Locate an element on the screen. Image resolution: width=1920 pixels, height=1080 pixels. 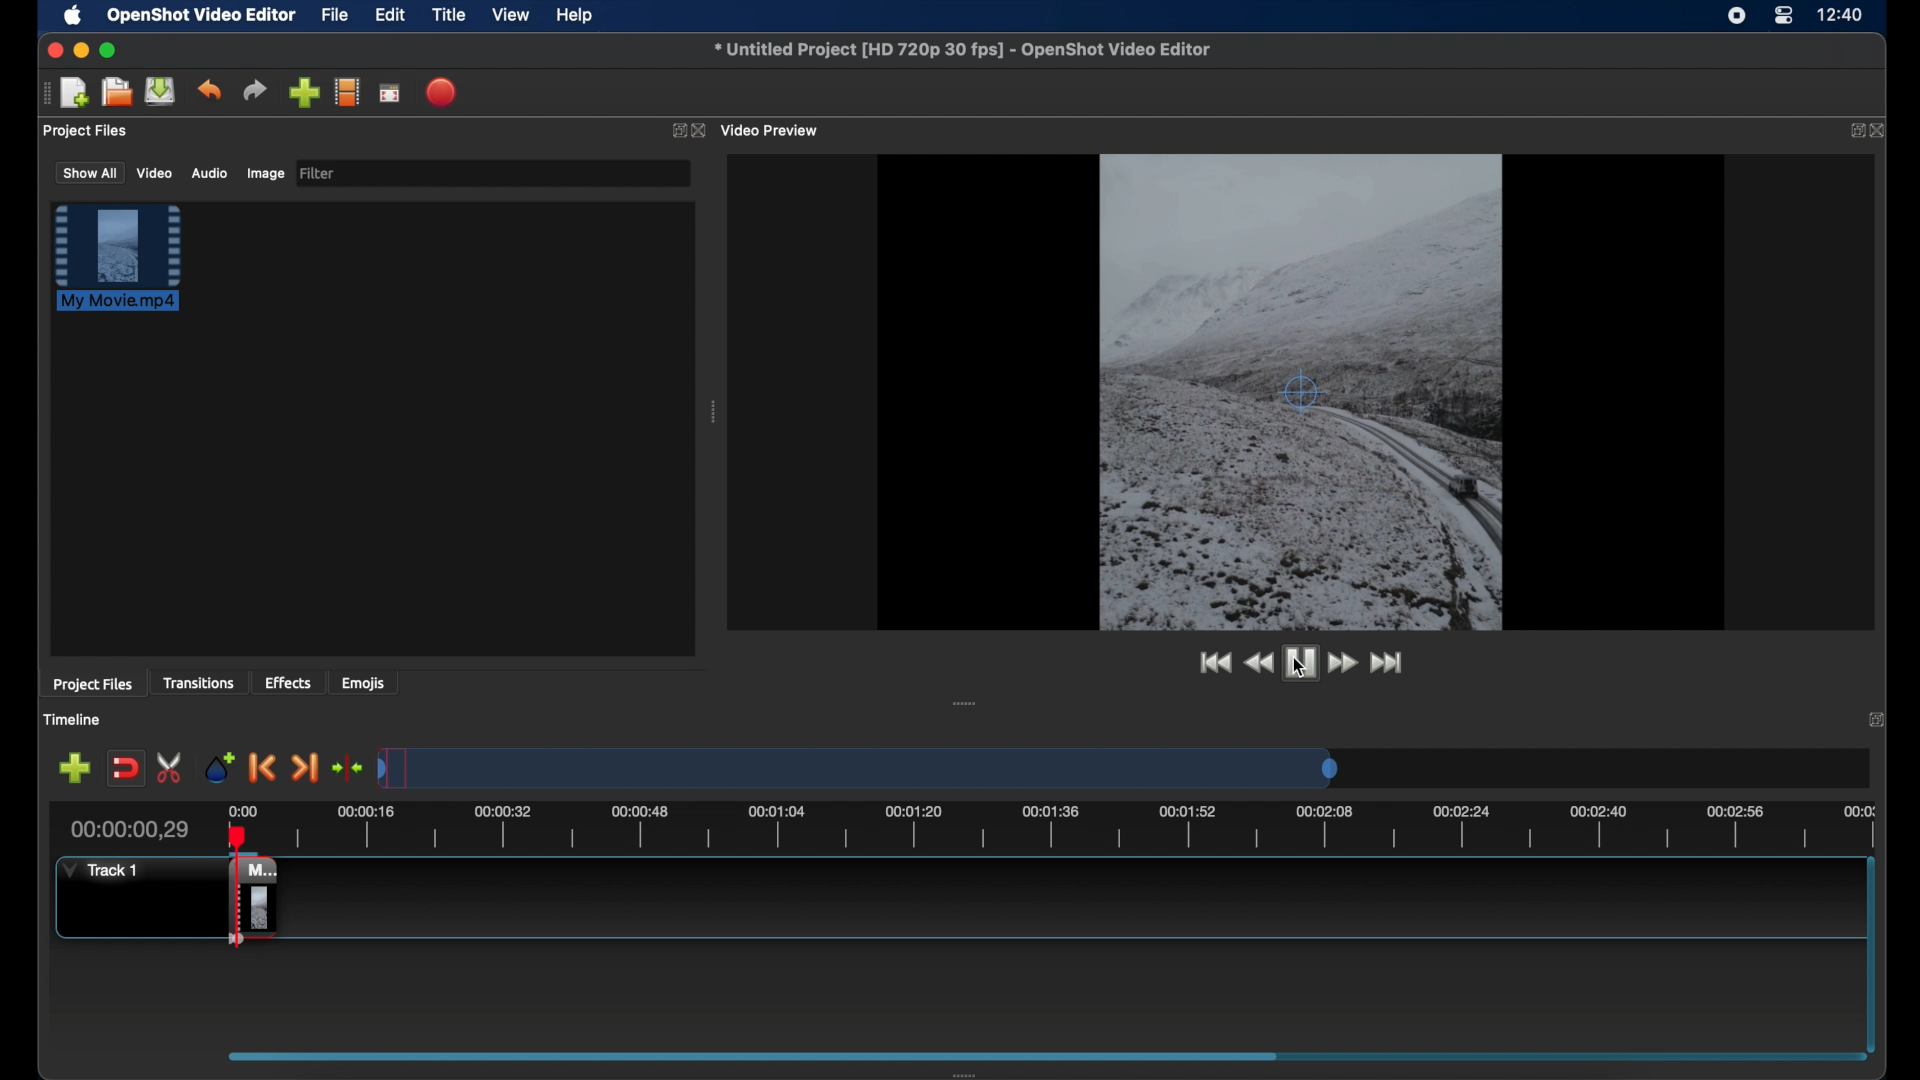
effects is located at coordinates (288, 682).